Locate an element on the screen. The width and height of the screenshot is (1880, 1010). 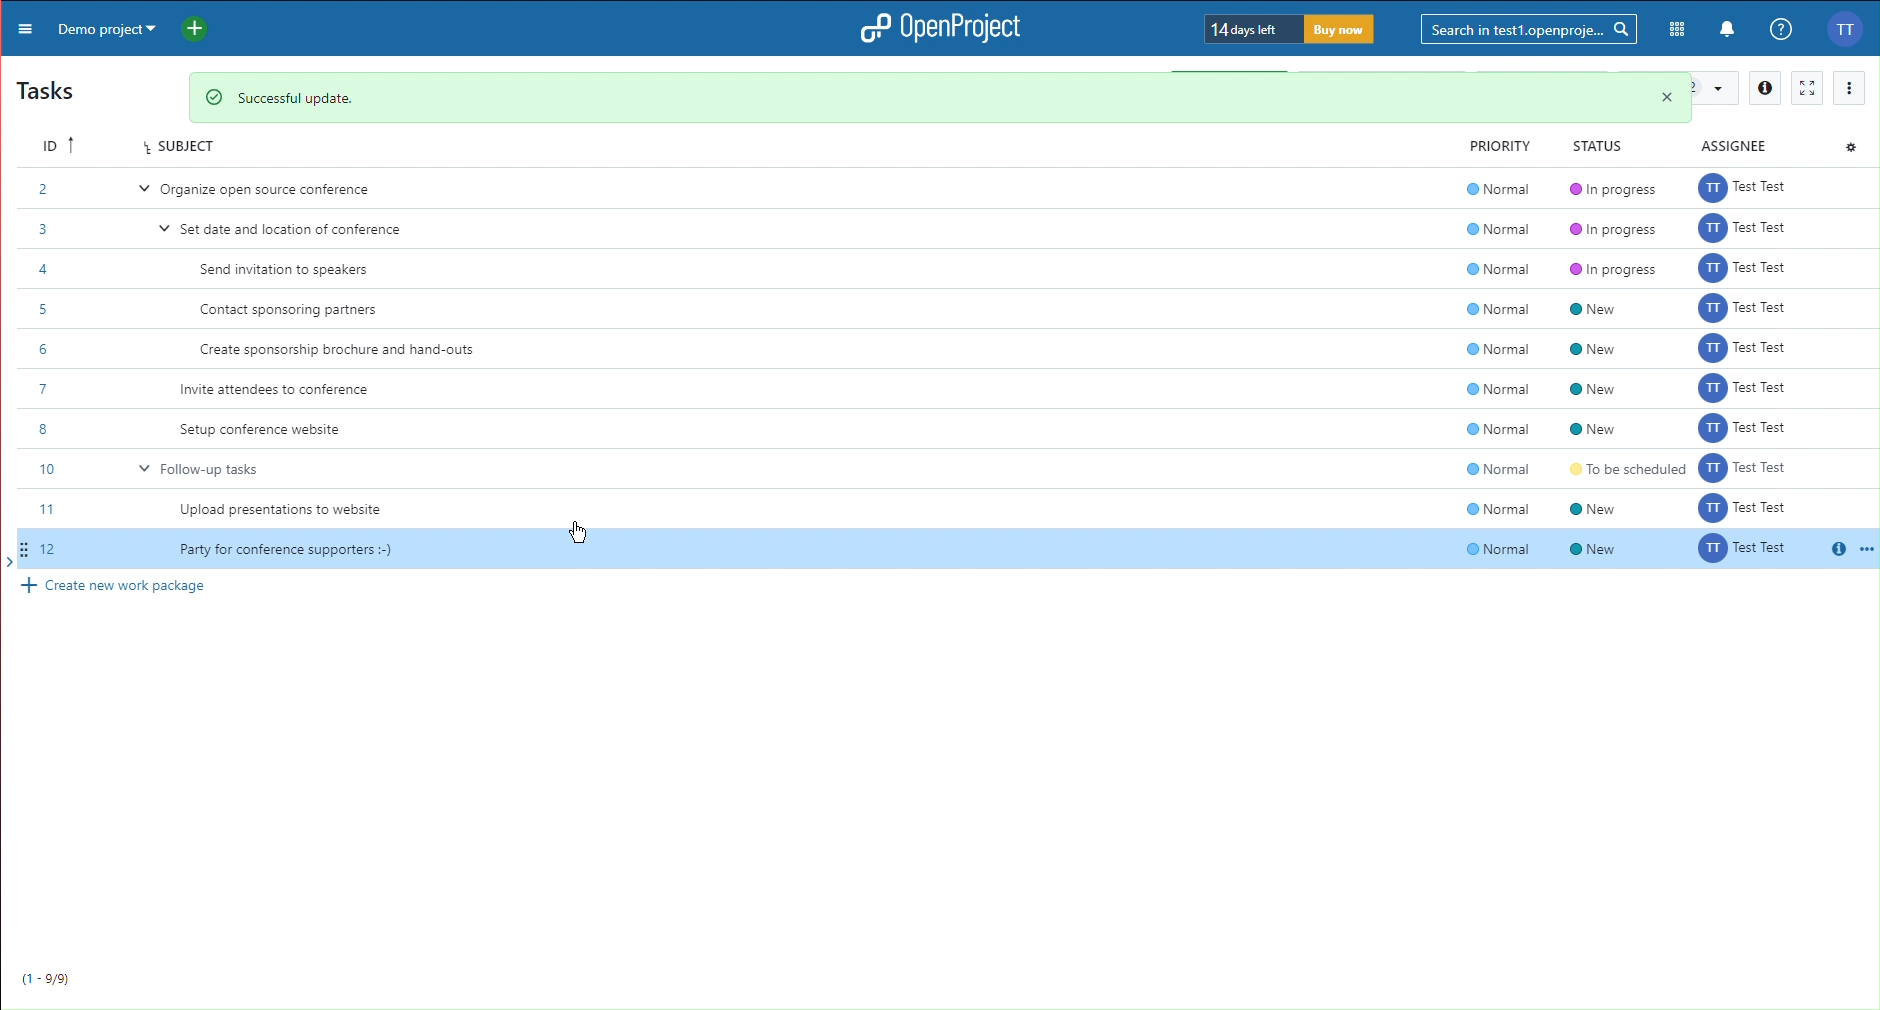
open project is located at coordinates (946, 29).